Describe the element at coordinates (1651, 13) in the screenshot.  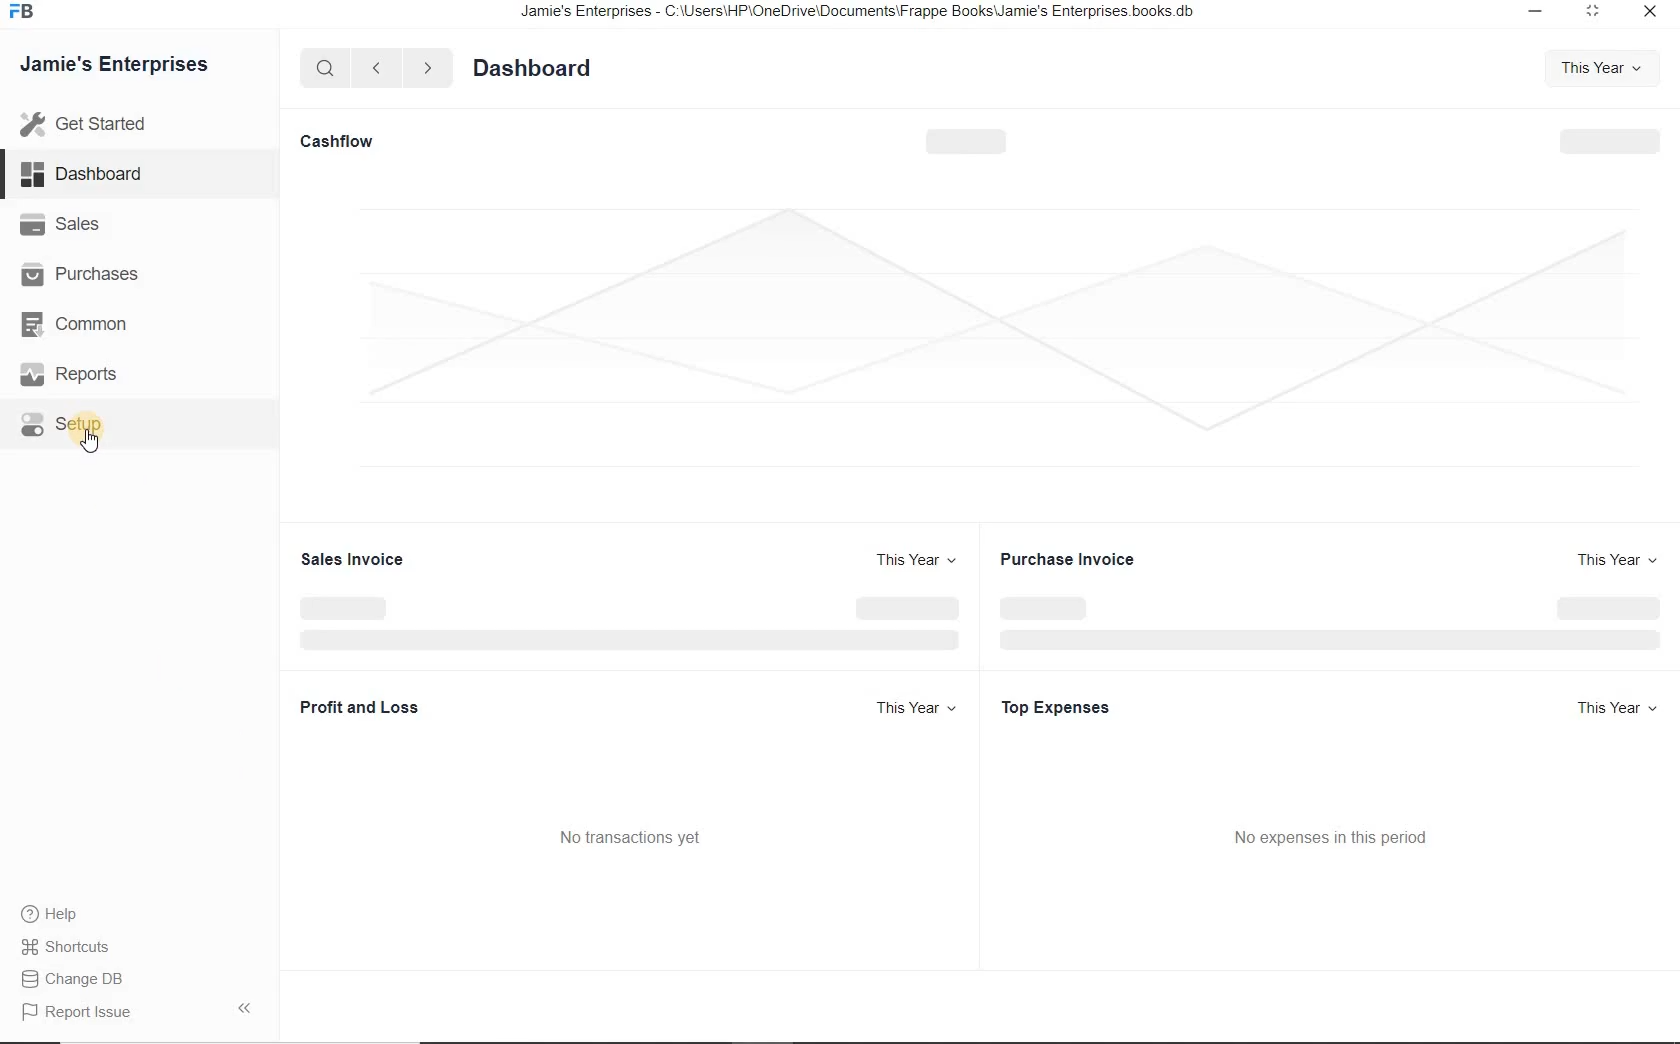
I see `close` at that location.